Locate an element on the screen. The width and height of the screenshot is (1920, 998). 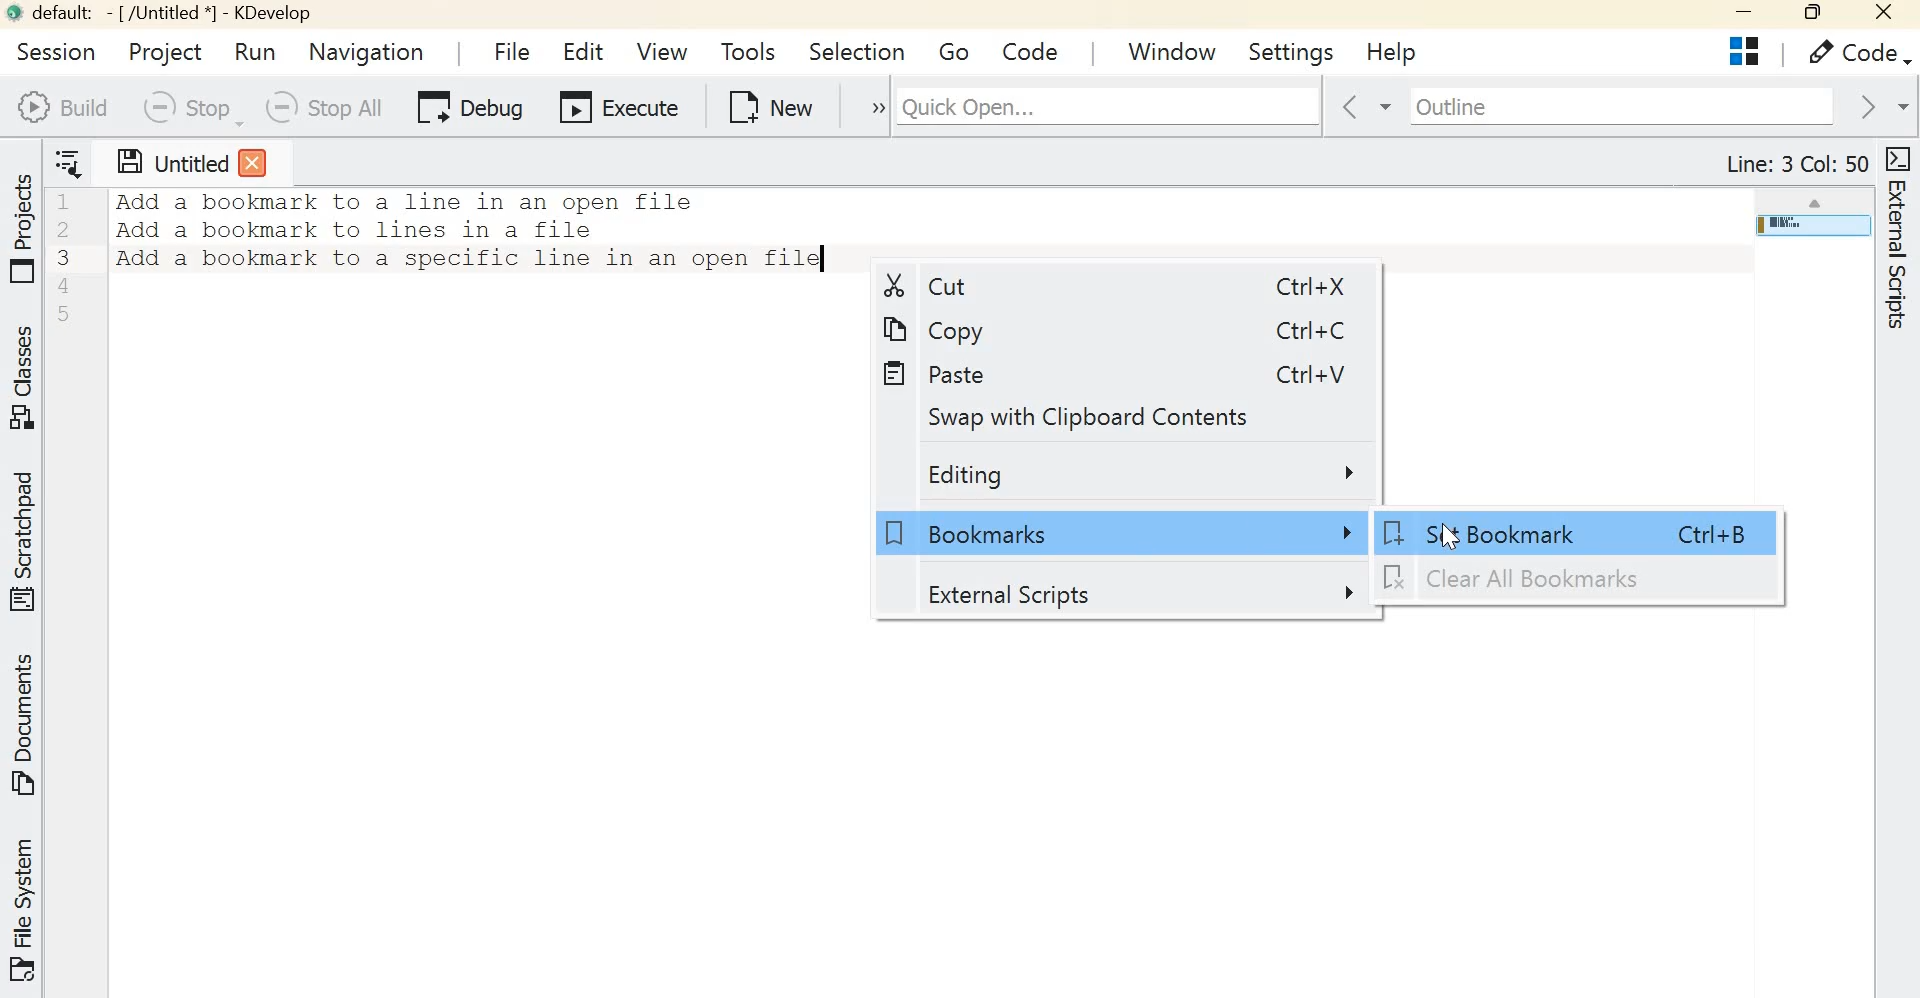
Untitled is located at coordinates (191, 162).